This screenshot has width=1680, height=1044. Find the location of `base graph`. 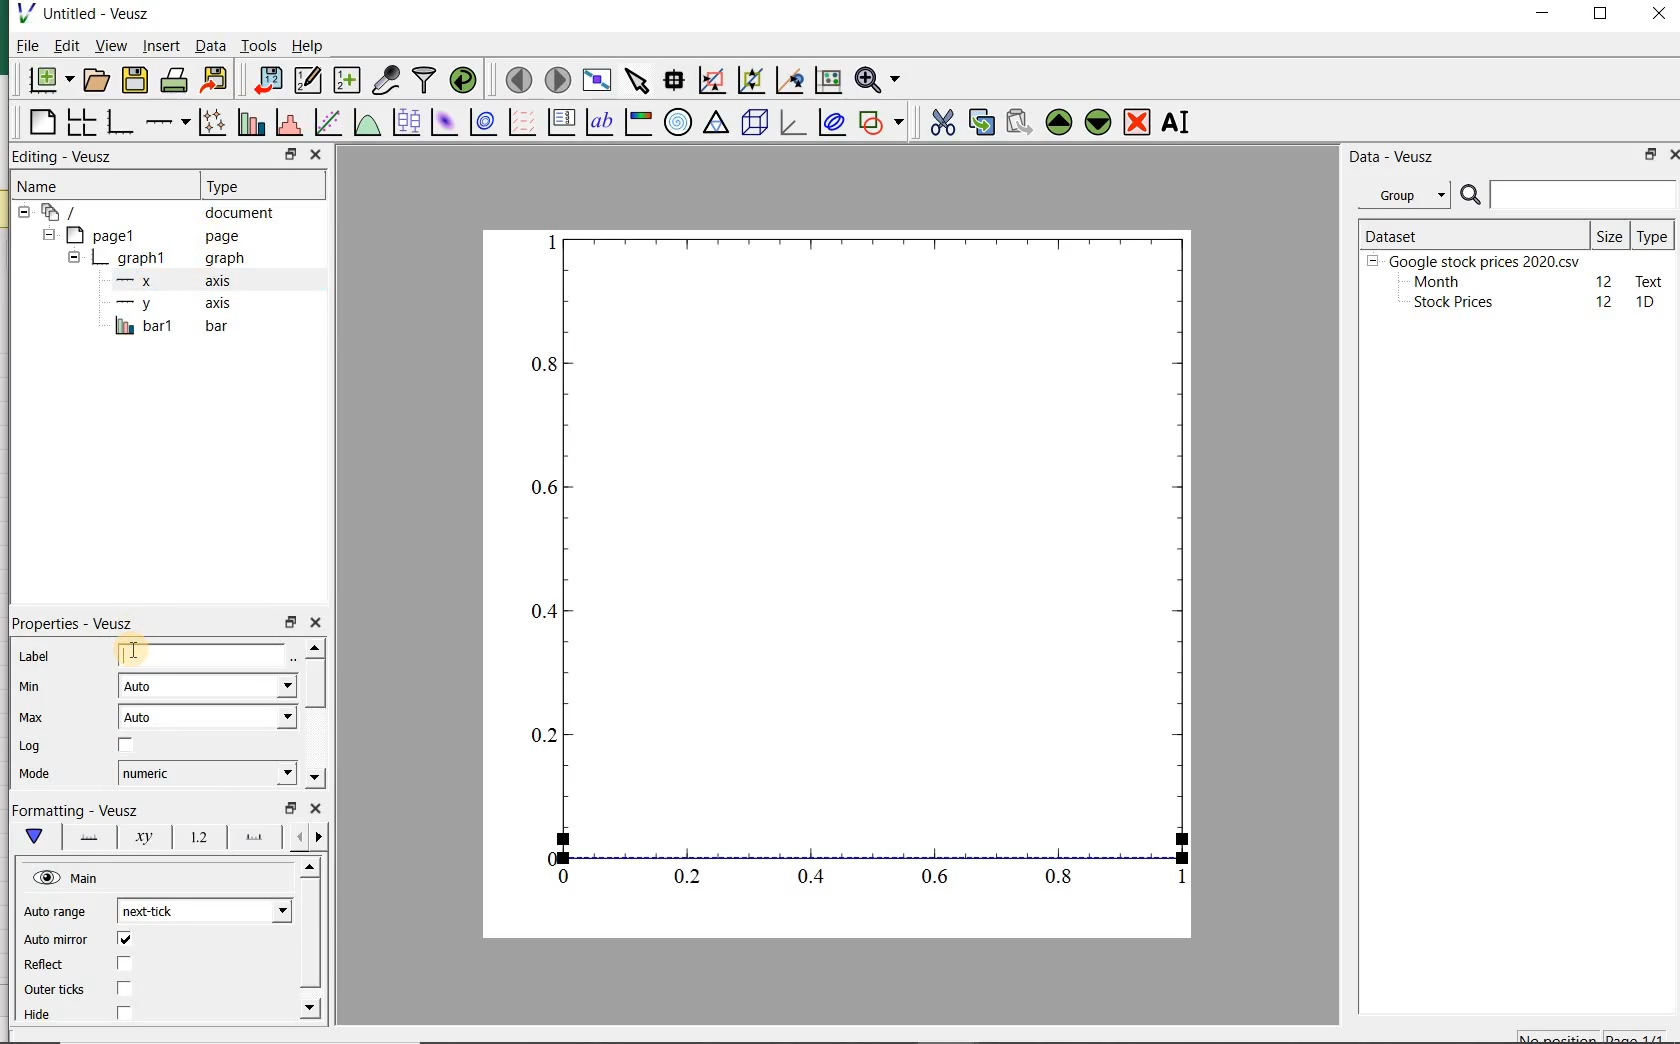

base graph is located at coordinates (119, 123).